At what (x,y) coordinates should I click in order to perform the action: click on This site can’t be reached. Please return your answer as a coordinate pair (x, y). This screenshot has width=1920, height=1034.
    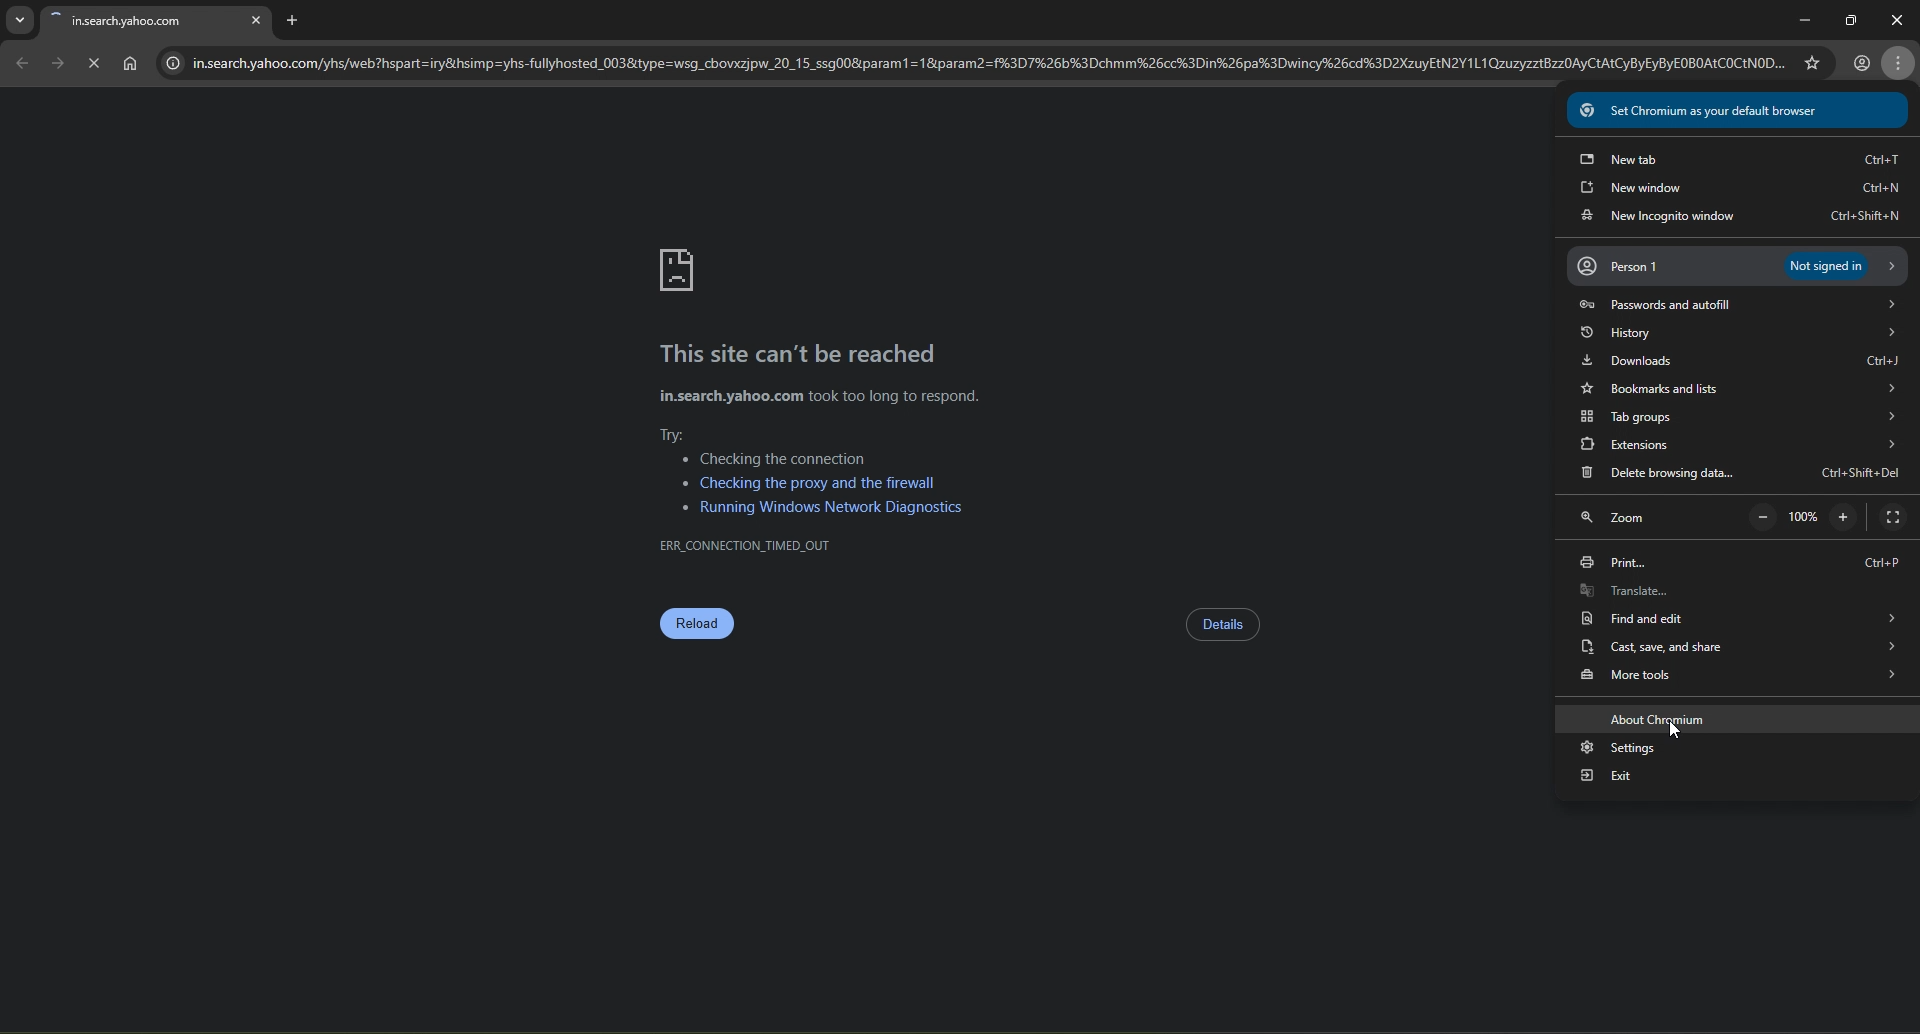
    Looking at the image, I should click on (802, 355).